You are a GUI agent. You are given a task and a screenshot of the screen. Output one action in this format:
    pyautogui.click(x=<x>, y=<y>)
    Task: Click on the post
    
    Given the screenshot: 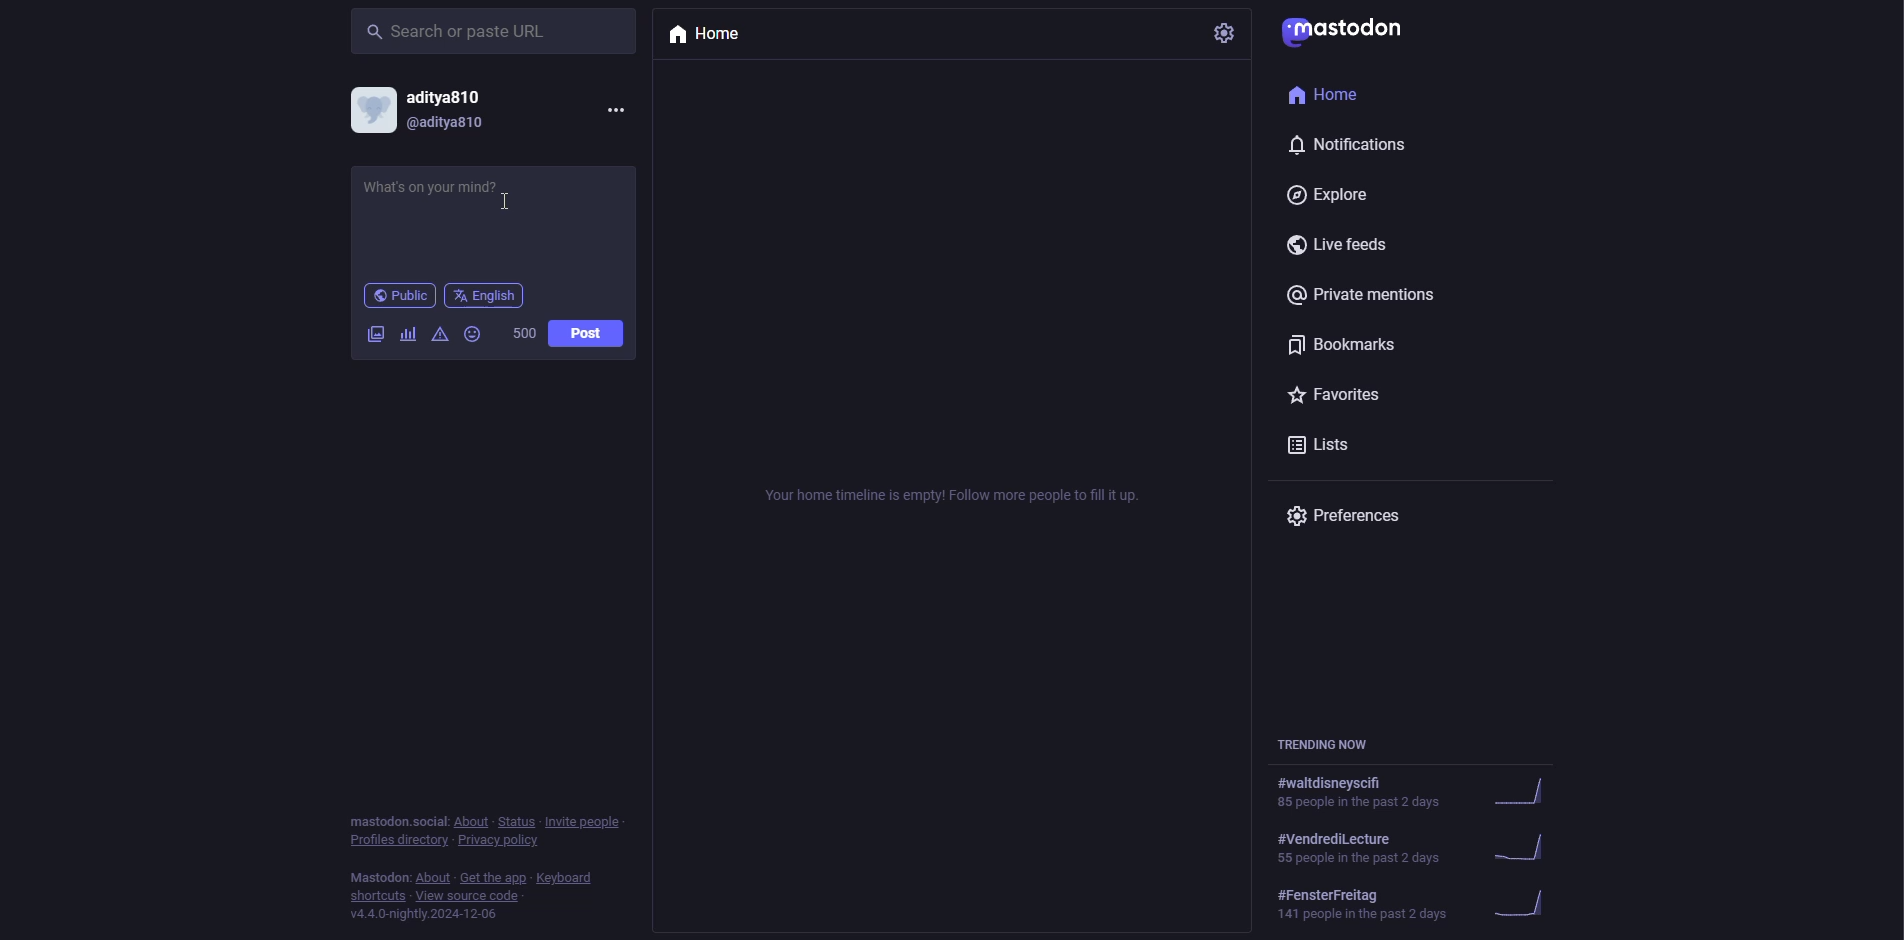 What is the action you would take?
    pyautogui.click(x=585, y=334)
    